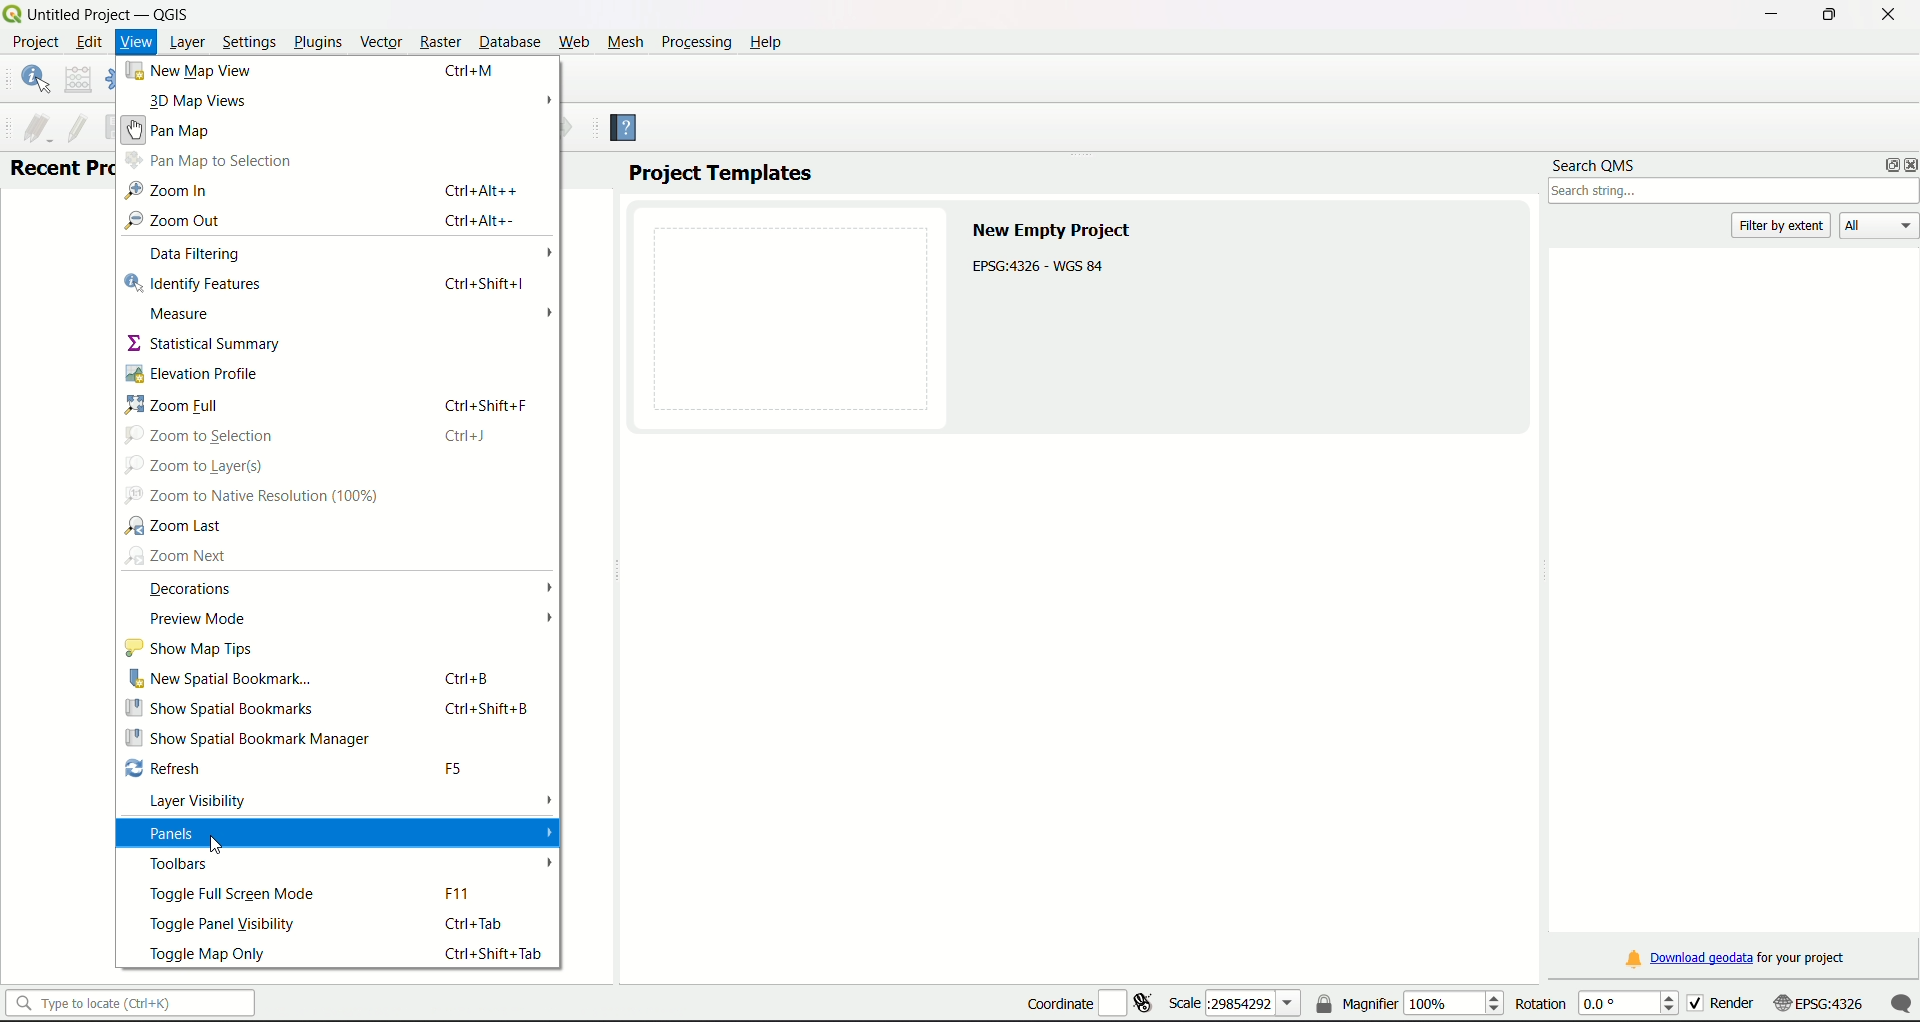 The image size is (1920, 1022). I want to click on zoom full, so click(176, 405).